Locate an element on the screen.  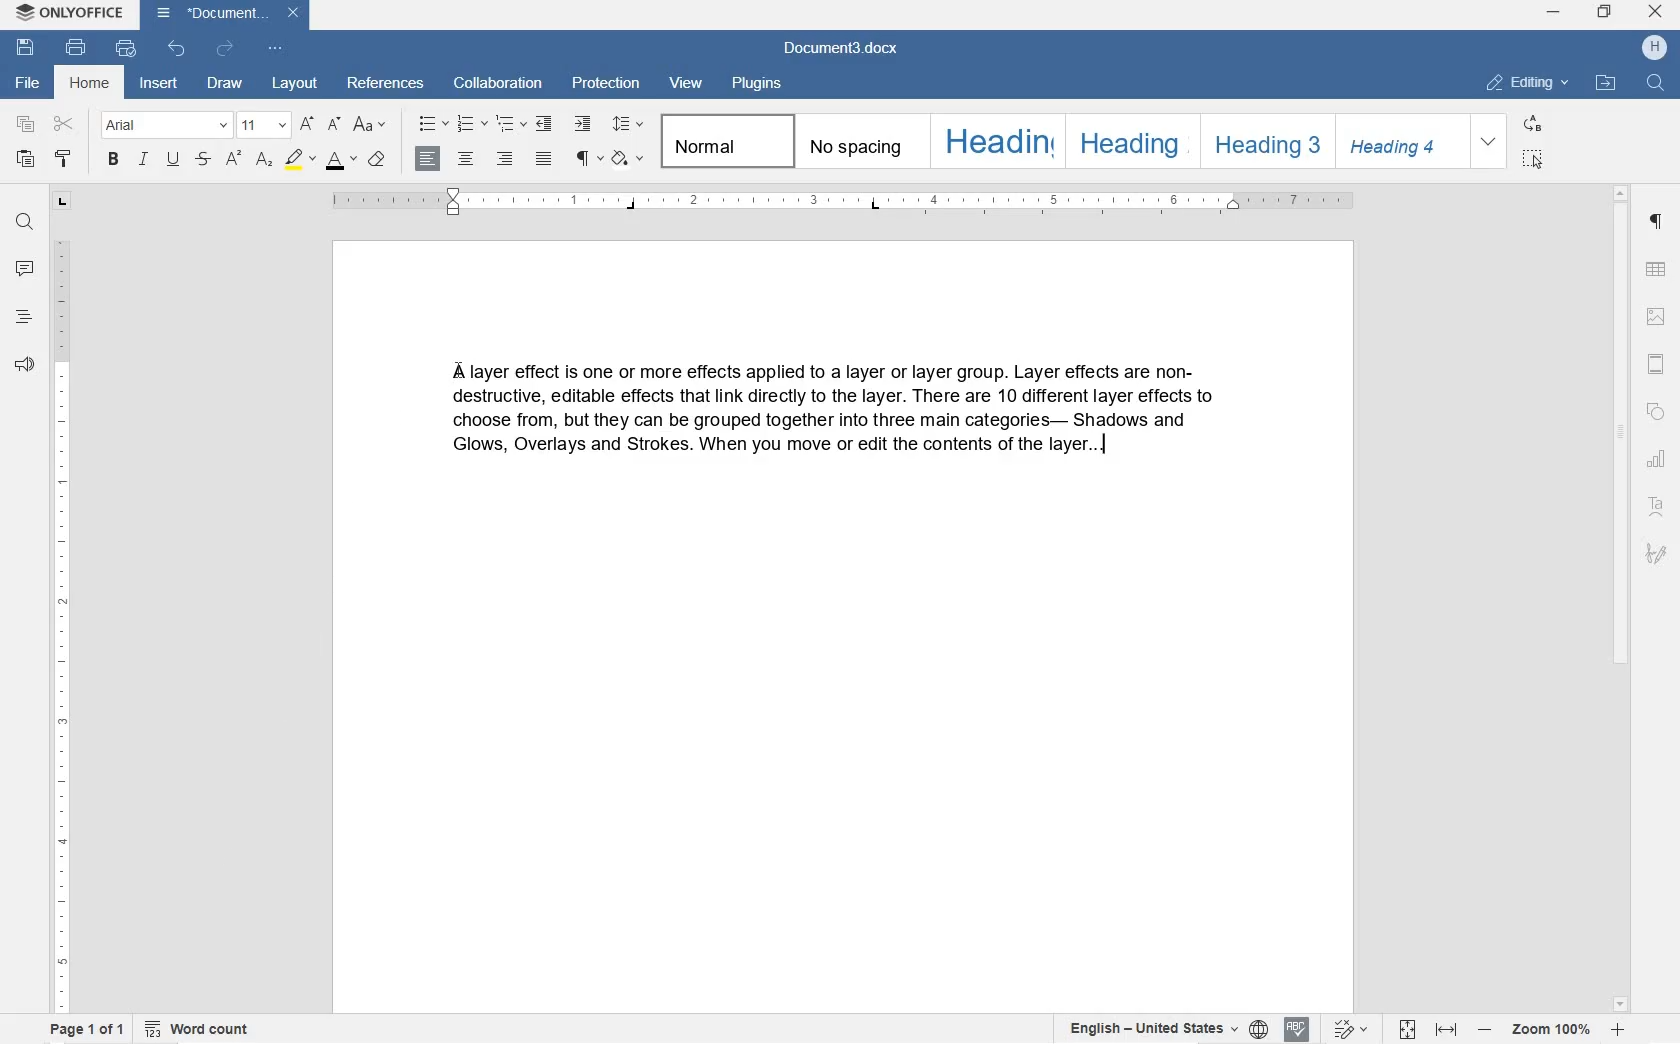
PARAGRAPH SETTINGS is located at coordinates (1656, 222).